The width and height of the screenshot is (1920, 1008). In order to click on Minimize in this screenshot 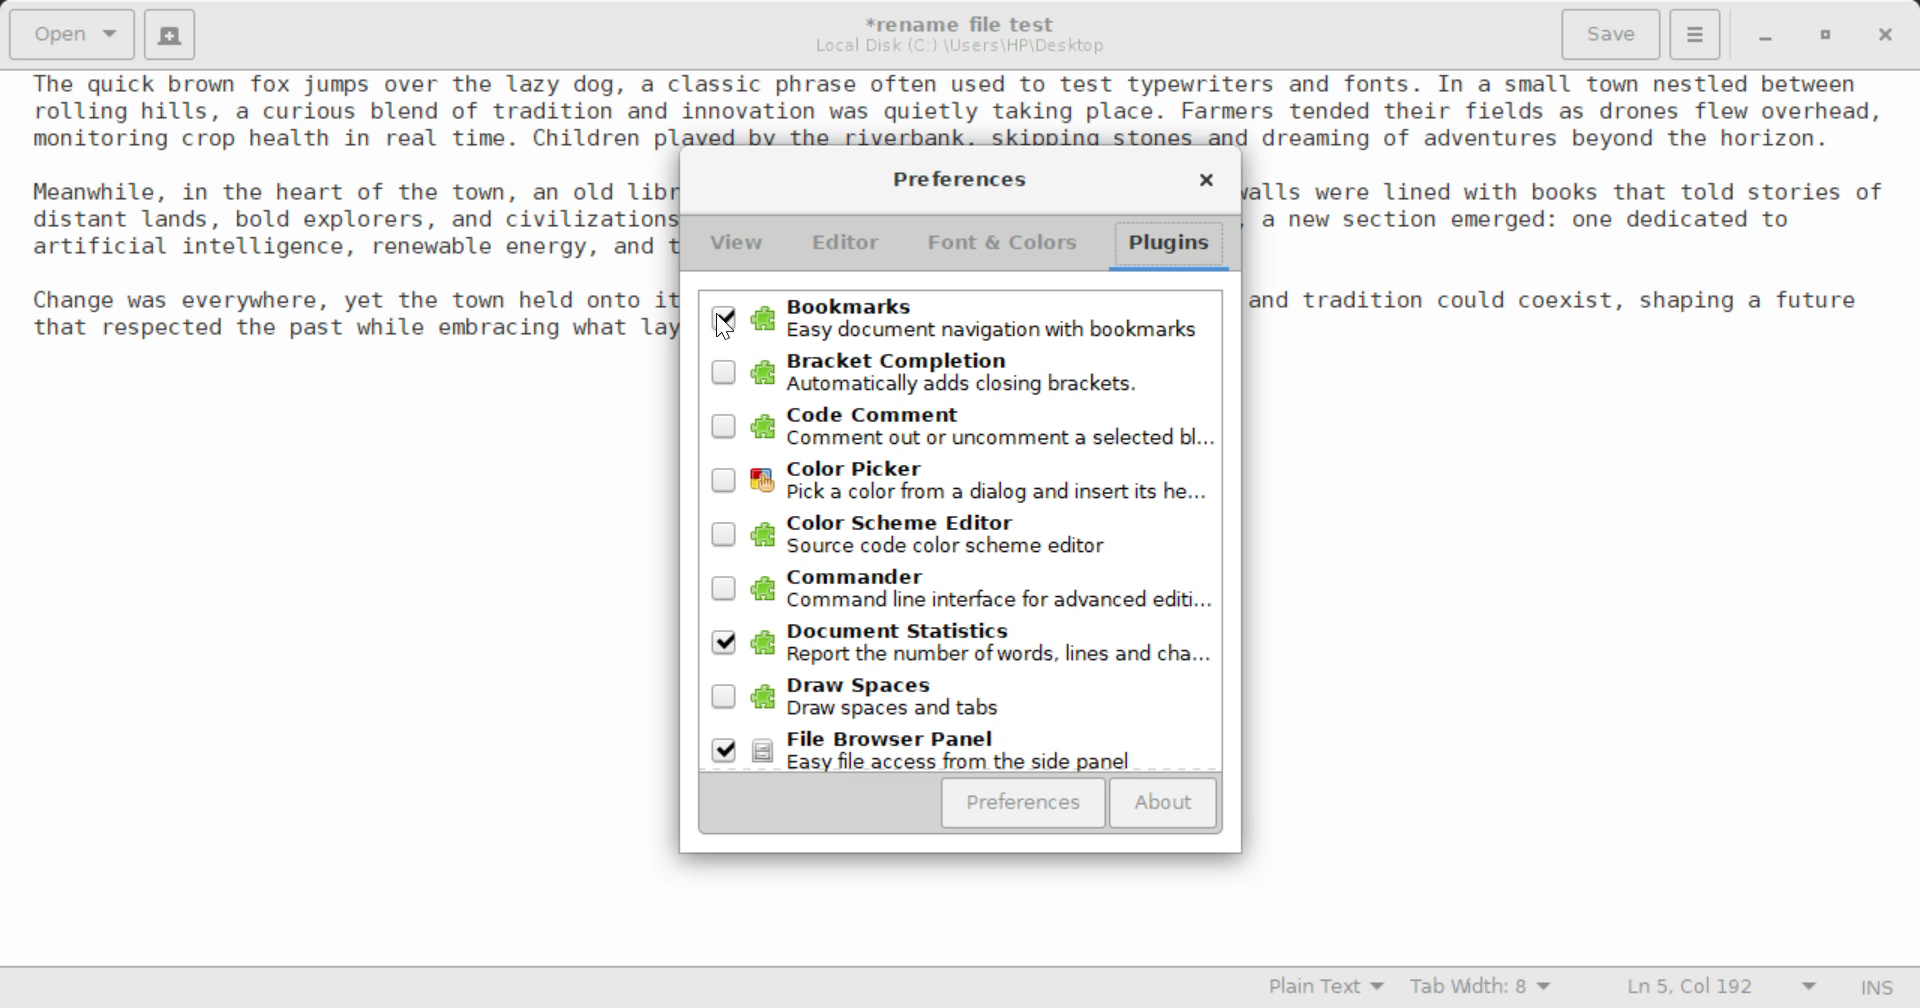, I will do `click(1826, 35)`.